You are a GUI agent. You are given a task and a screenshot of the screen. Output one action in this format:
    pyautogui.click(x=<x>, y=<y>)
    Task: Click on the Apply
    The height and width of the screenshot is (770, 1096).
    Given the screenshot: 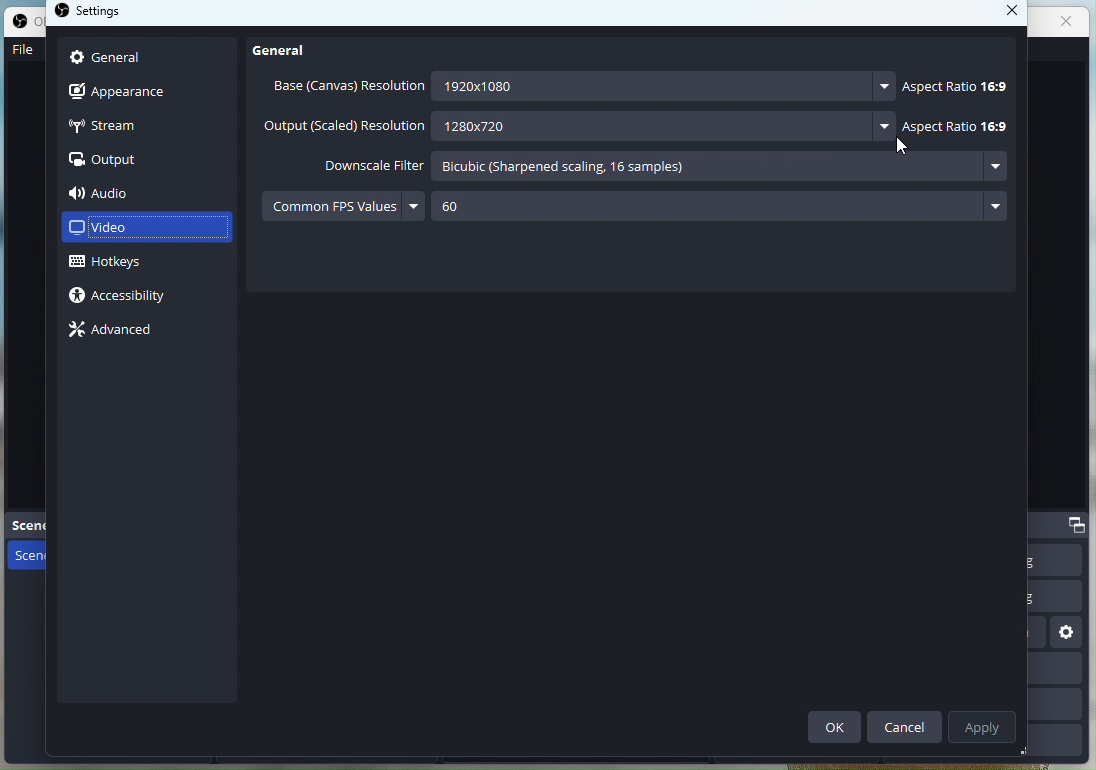 What is the action you would take?
    pyautogui.click(x=985, y=725)
    